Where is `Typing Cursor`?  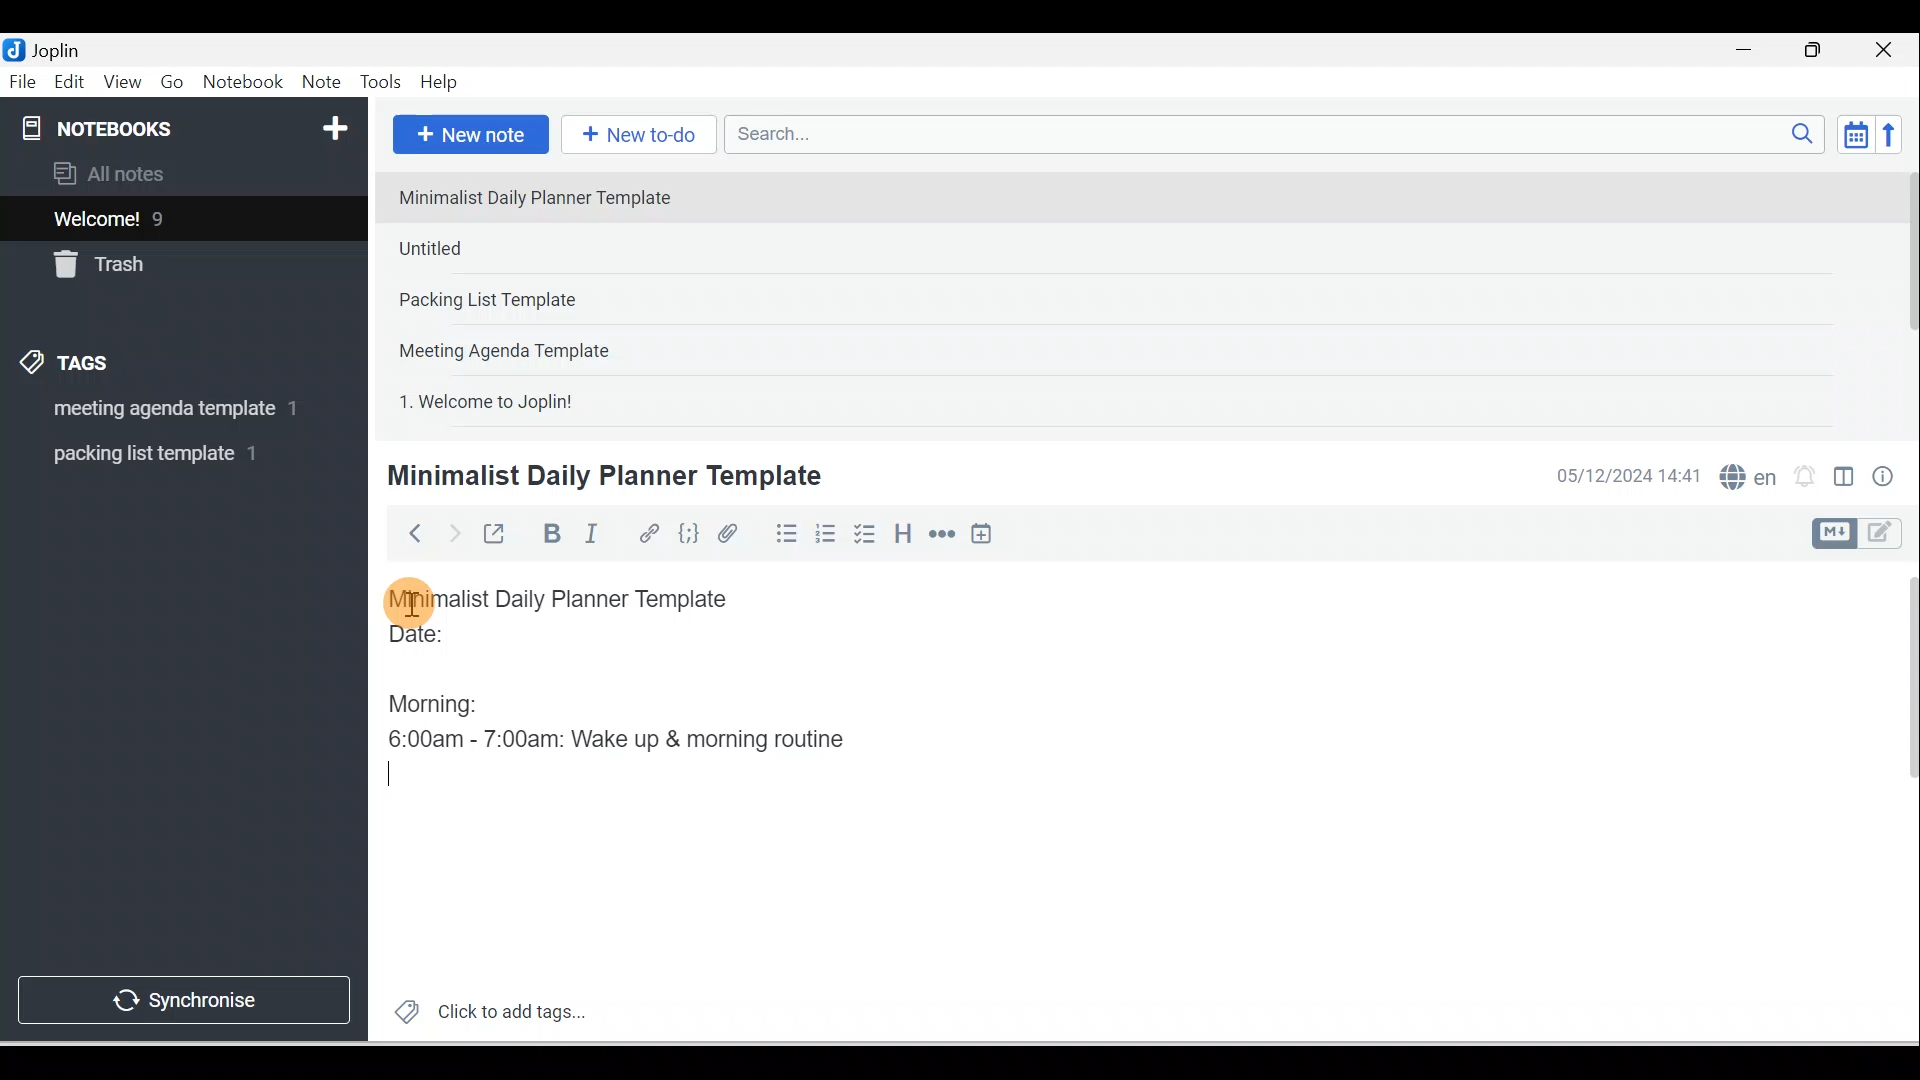 Typing Cursor is located at coordinates (391, 778).